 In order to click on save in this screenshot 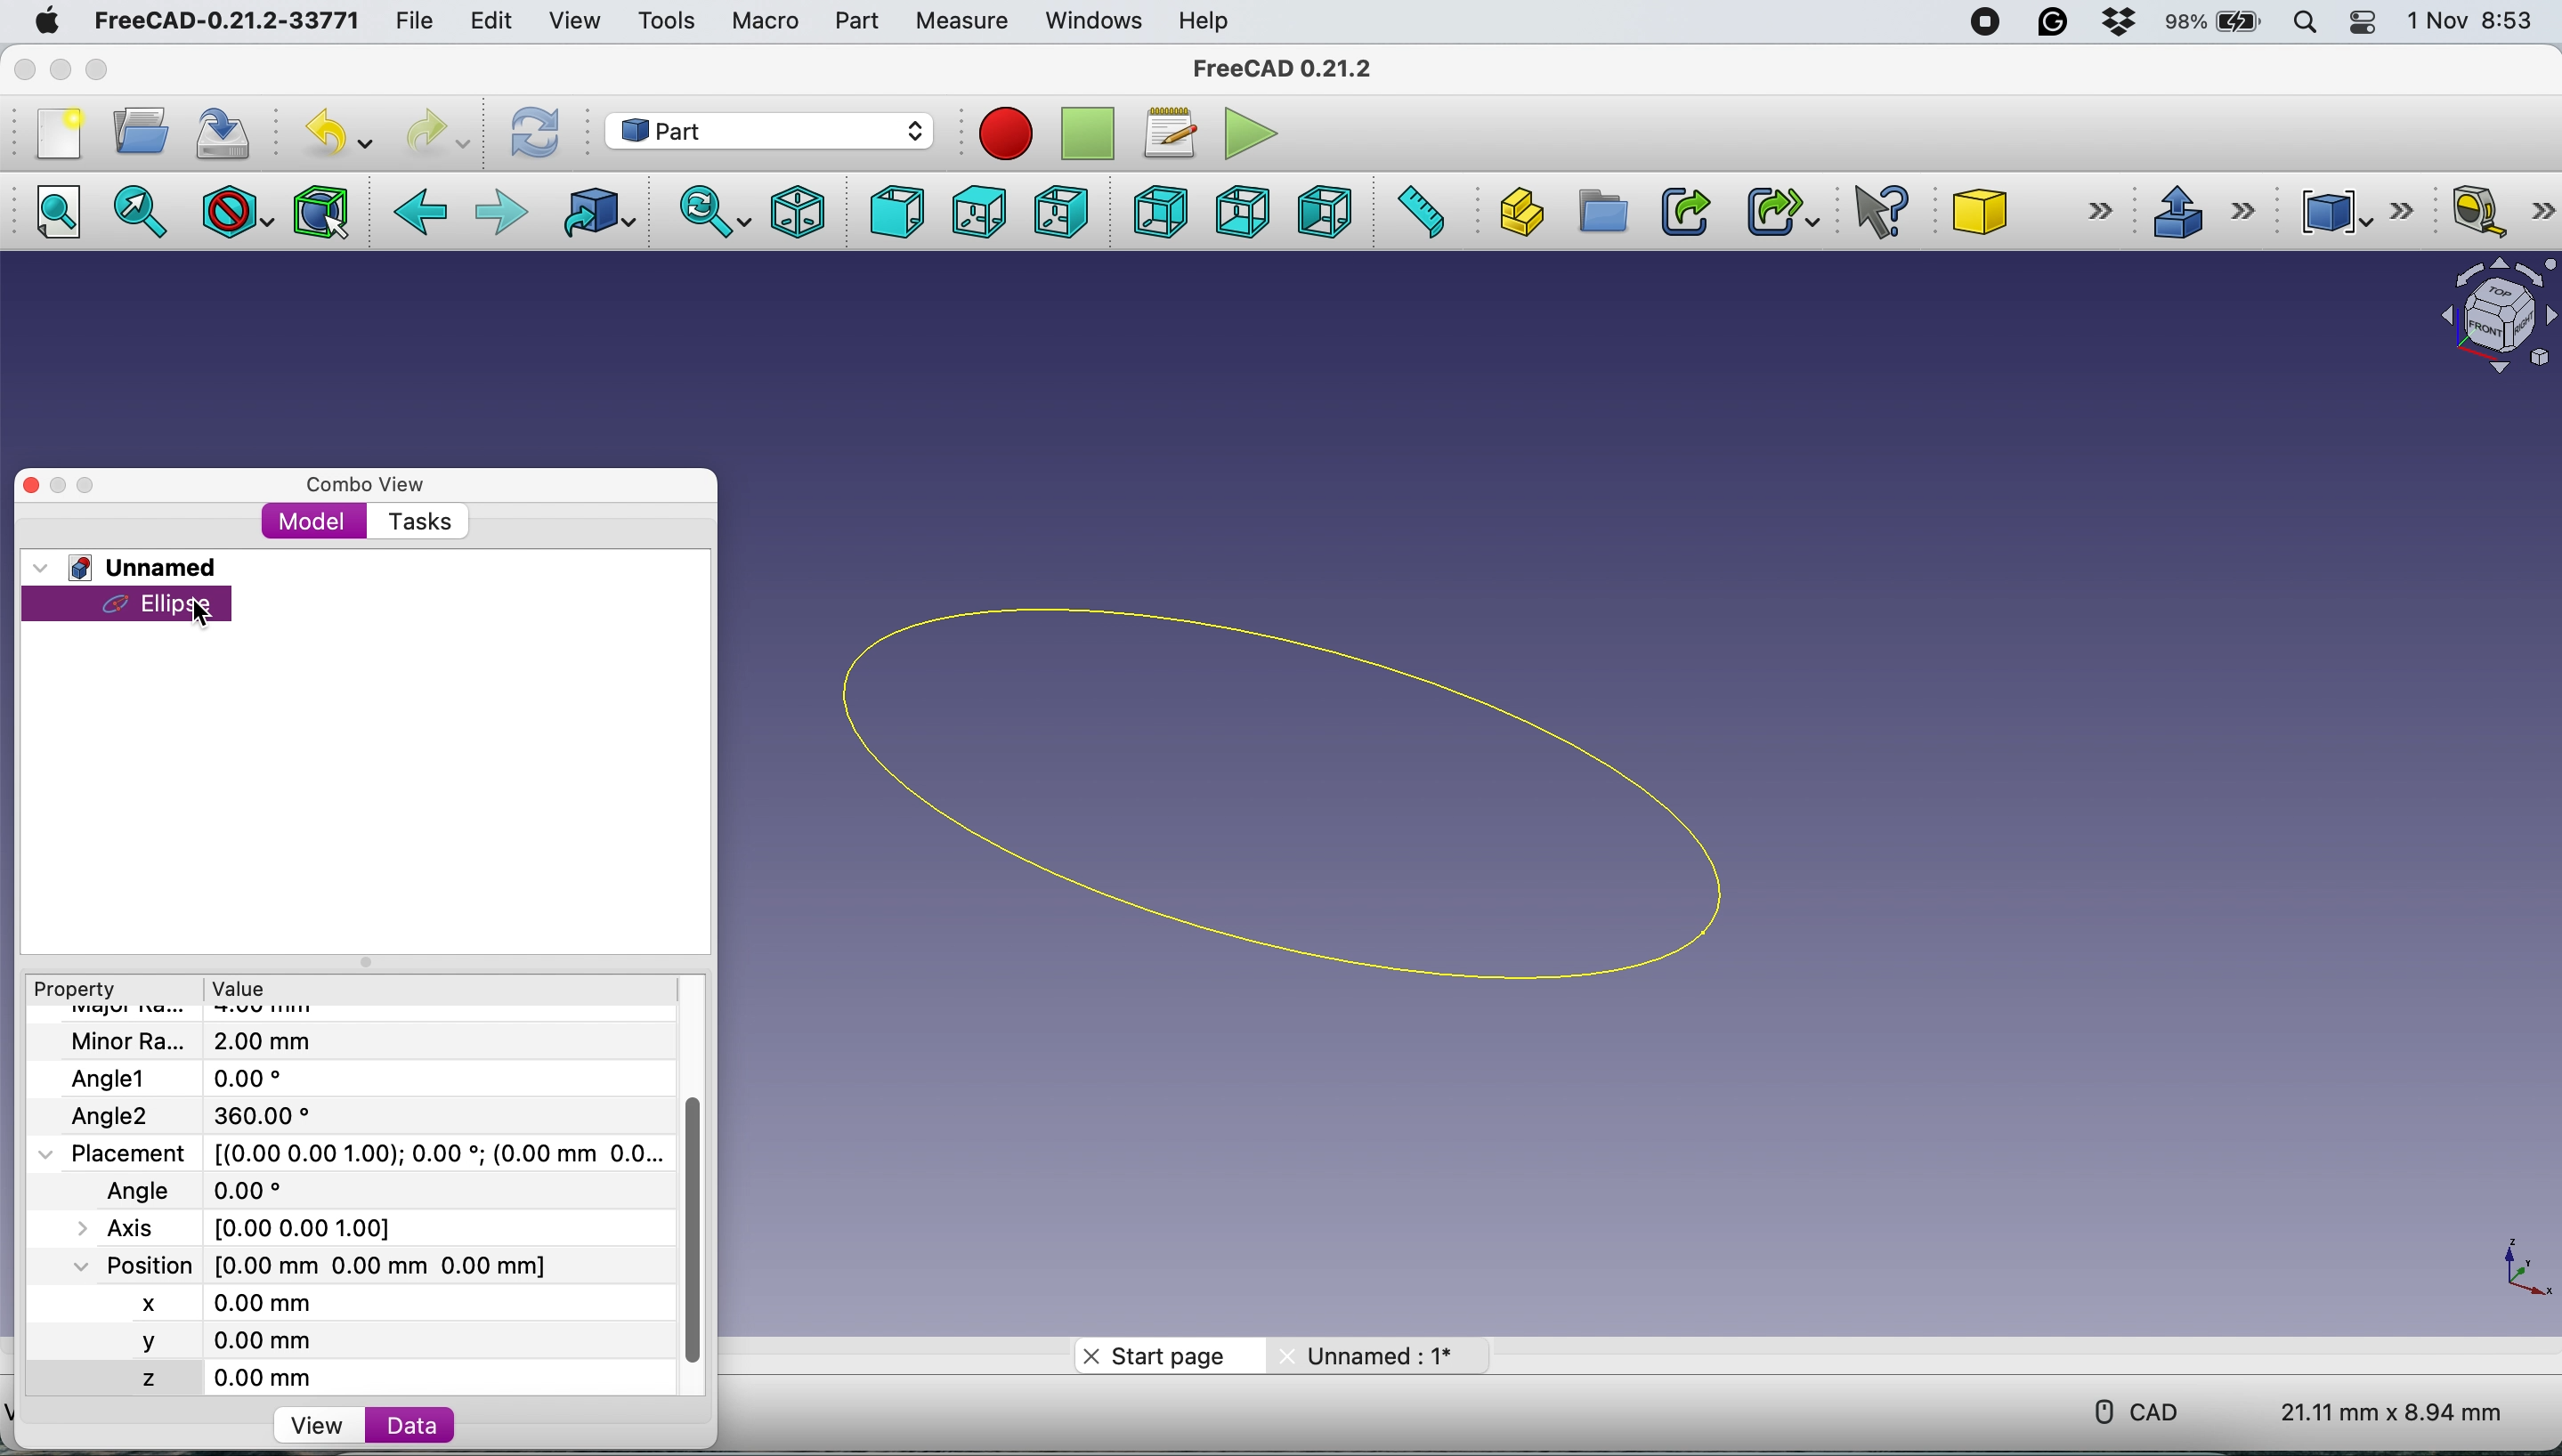, I will do `click(228, 131)`.